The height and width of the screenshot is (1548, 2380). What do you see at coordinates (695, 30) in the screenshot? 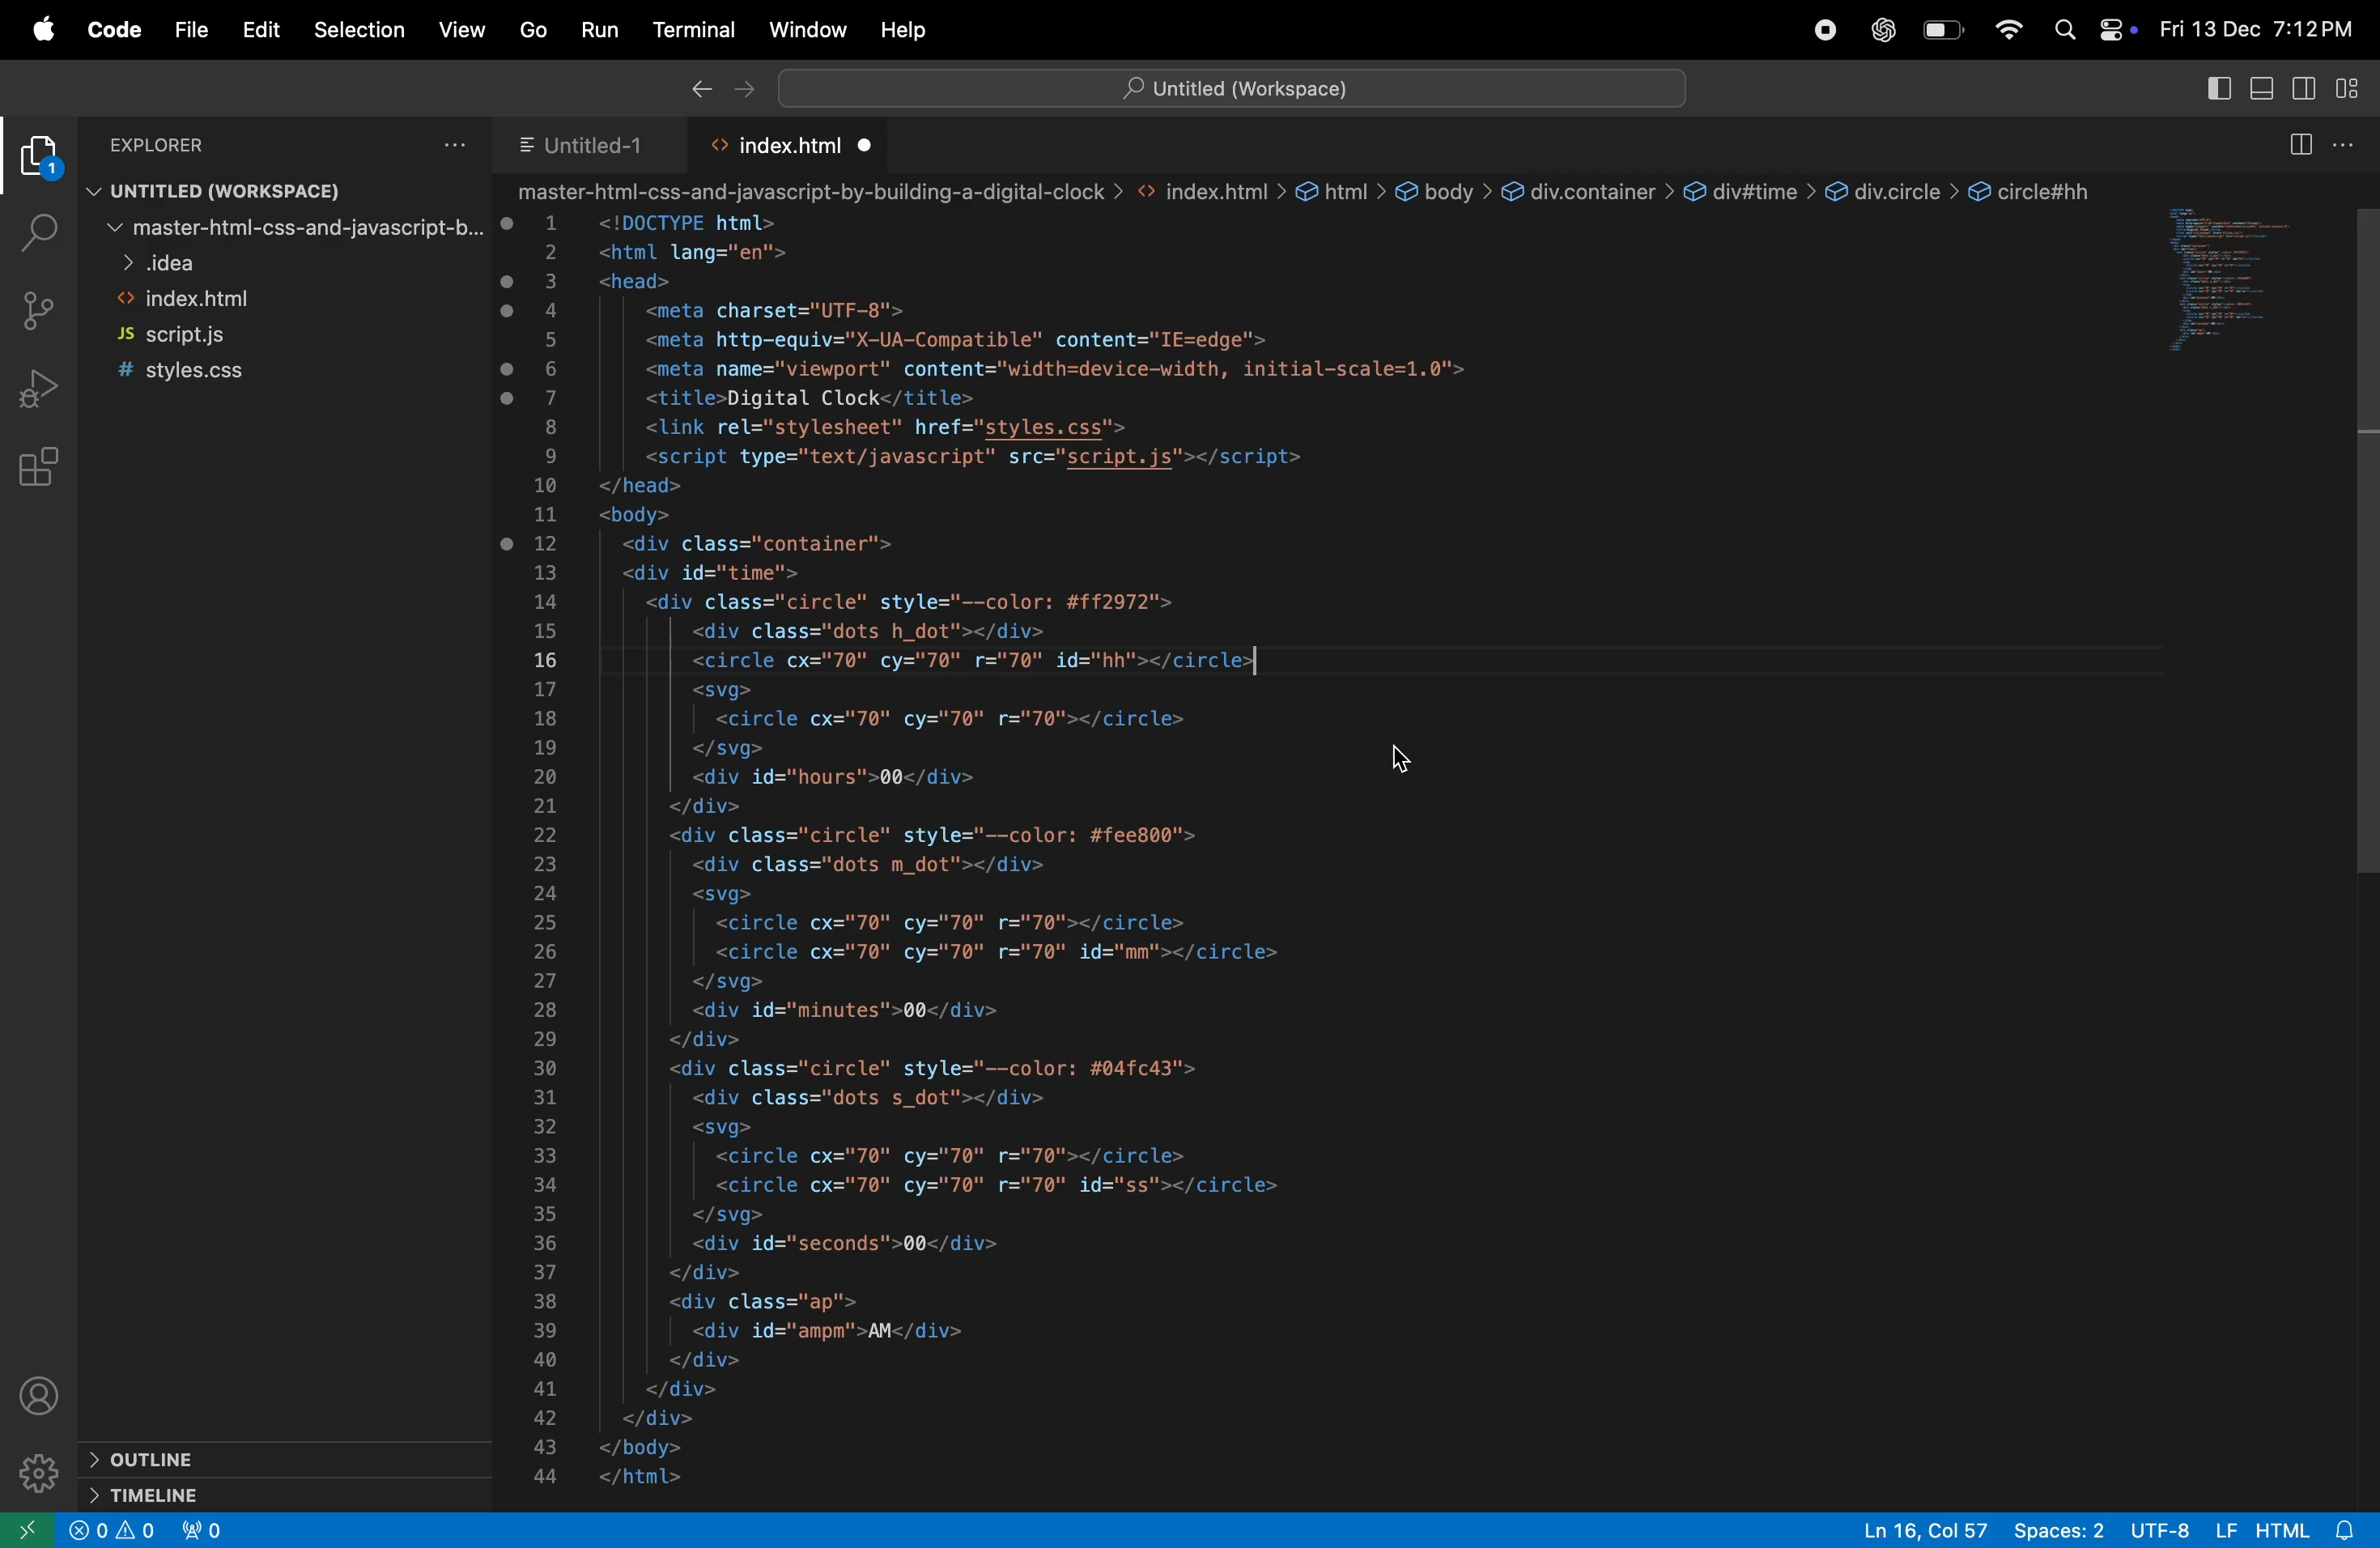
I see `terminal` at bounding box center [695, 30].